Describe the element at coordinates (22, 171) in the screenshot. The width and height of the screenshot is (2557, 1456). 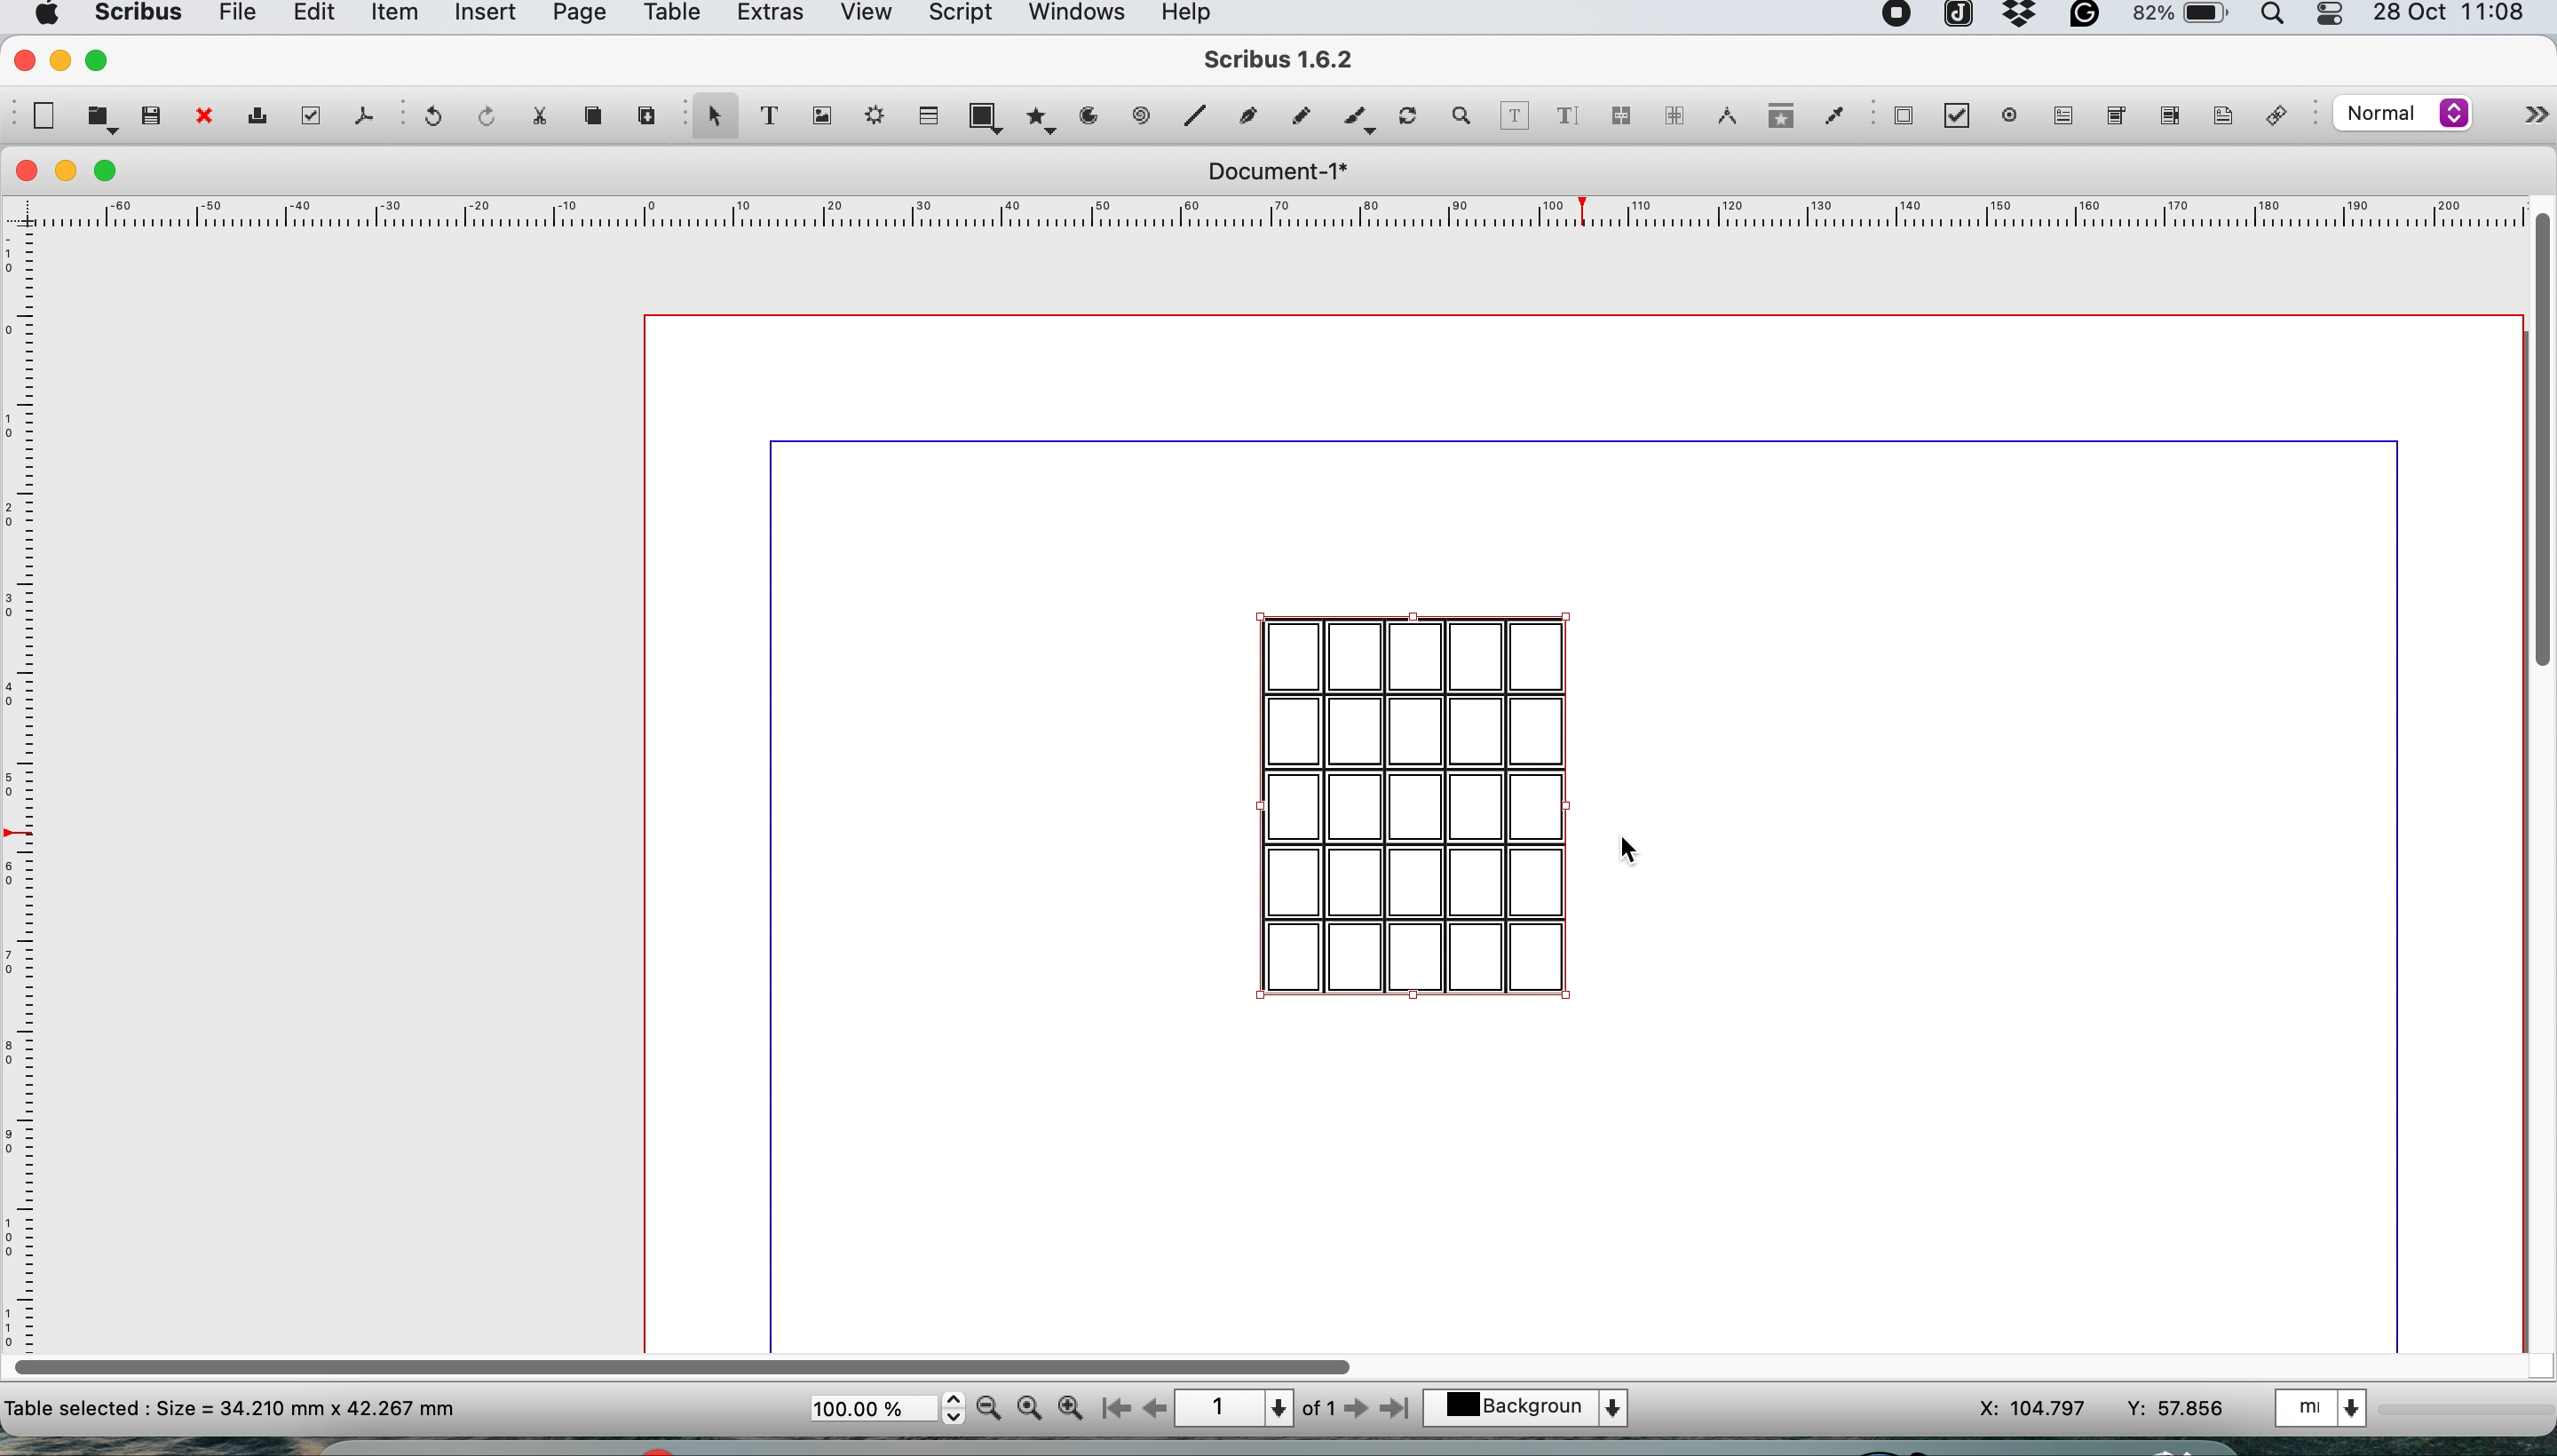
I see `close` at that location.